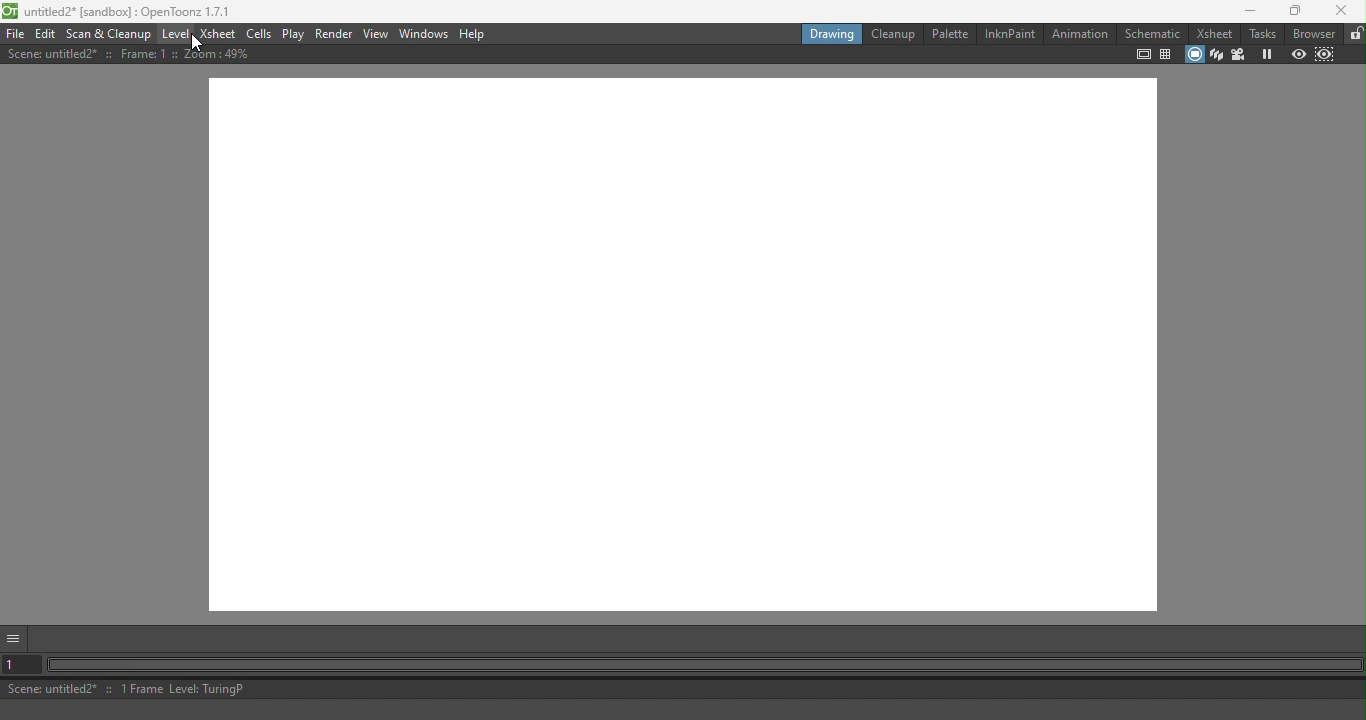 The height and width of the screenshot is (720, 1366). What do you see at coordinates (1078, 37) in the screenshot?
I see `Animation` at bounding box center [1078, 37].